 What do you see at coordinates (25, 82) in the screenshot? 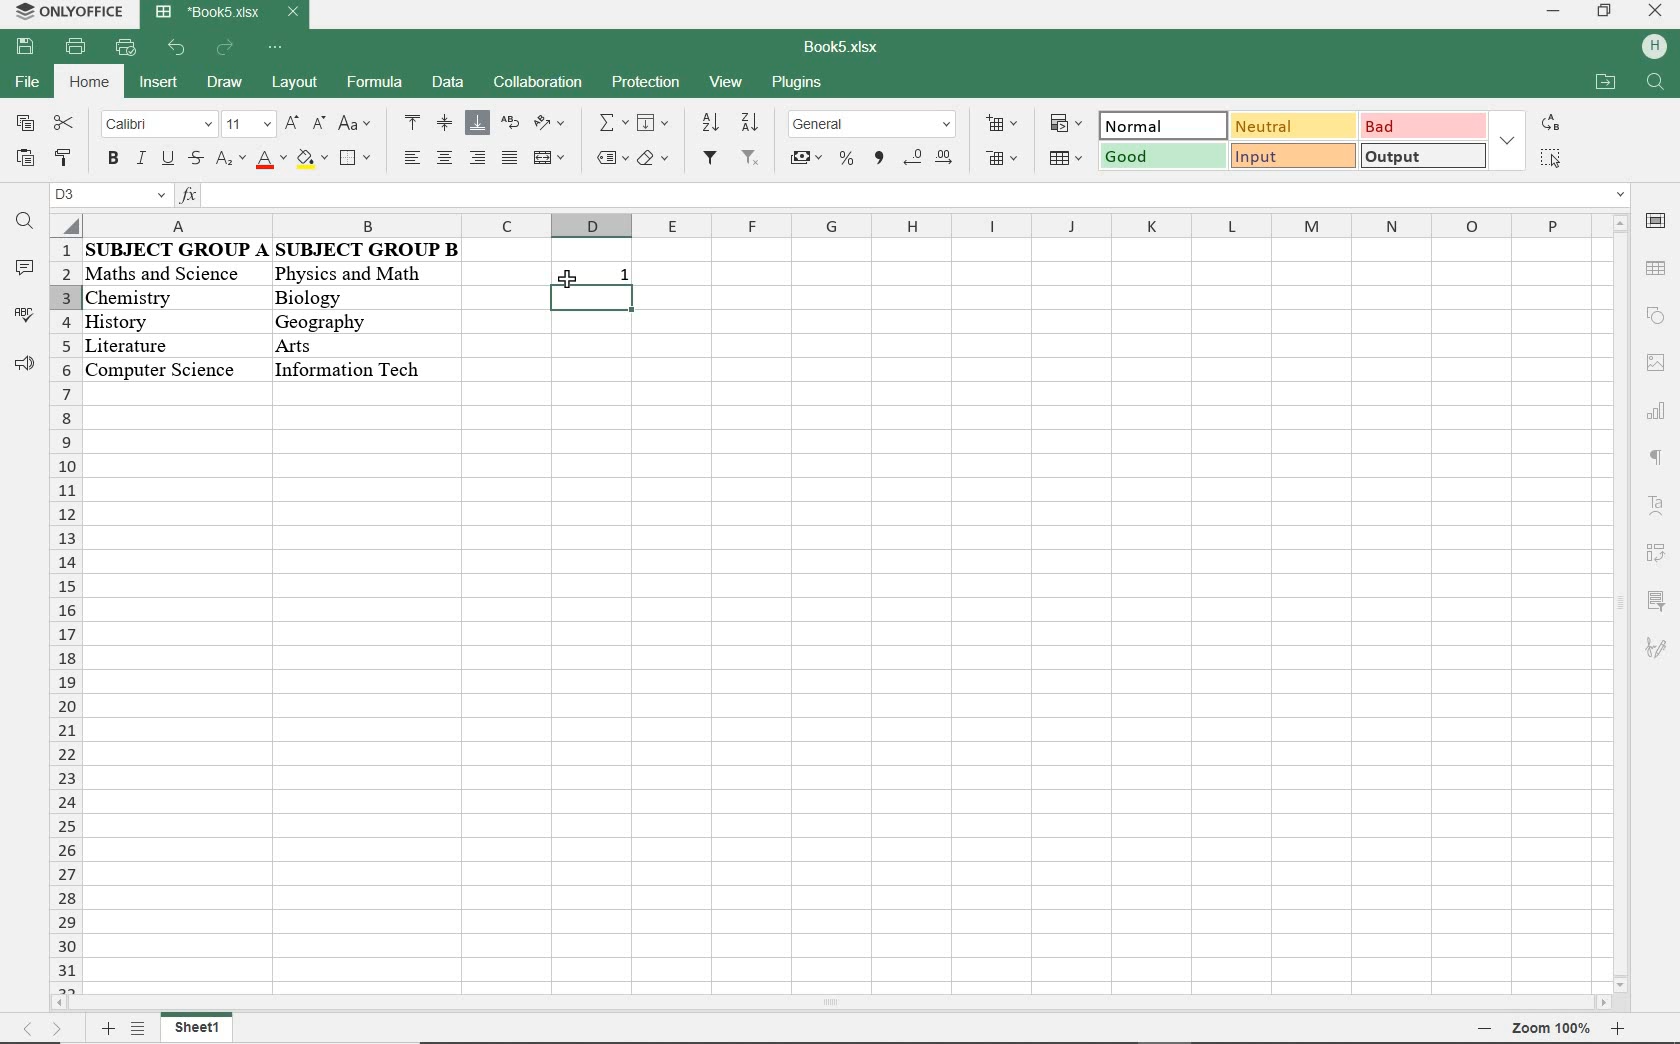
I see `file` at bounding box center [25, 82].